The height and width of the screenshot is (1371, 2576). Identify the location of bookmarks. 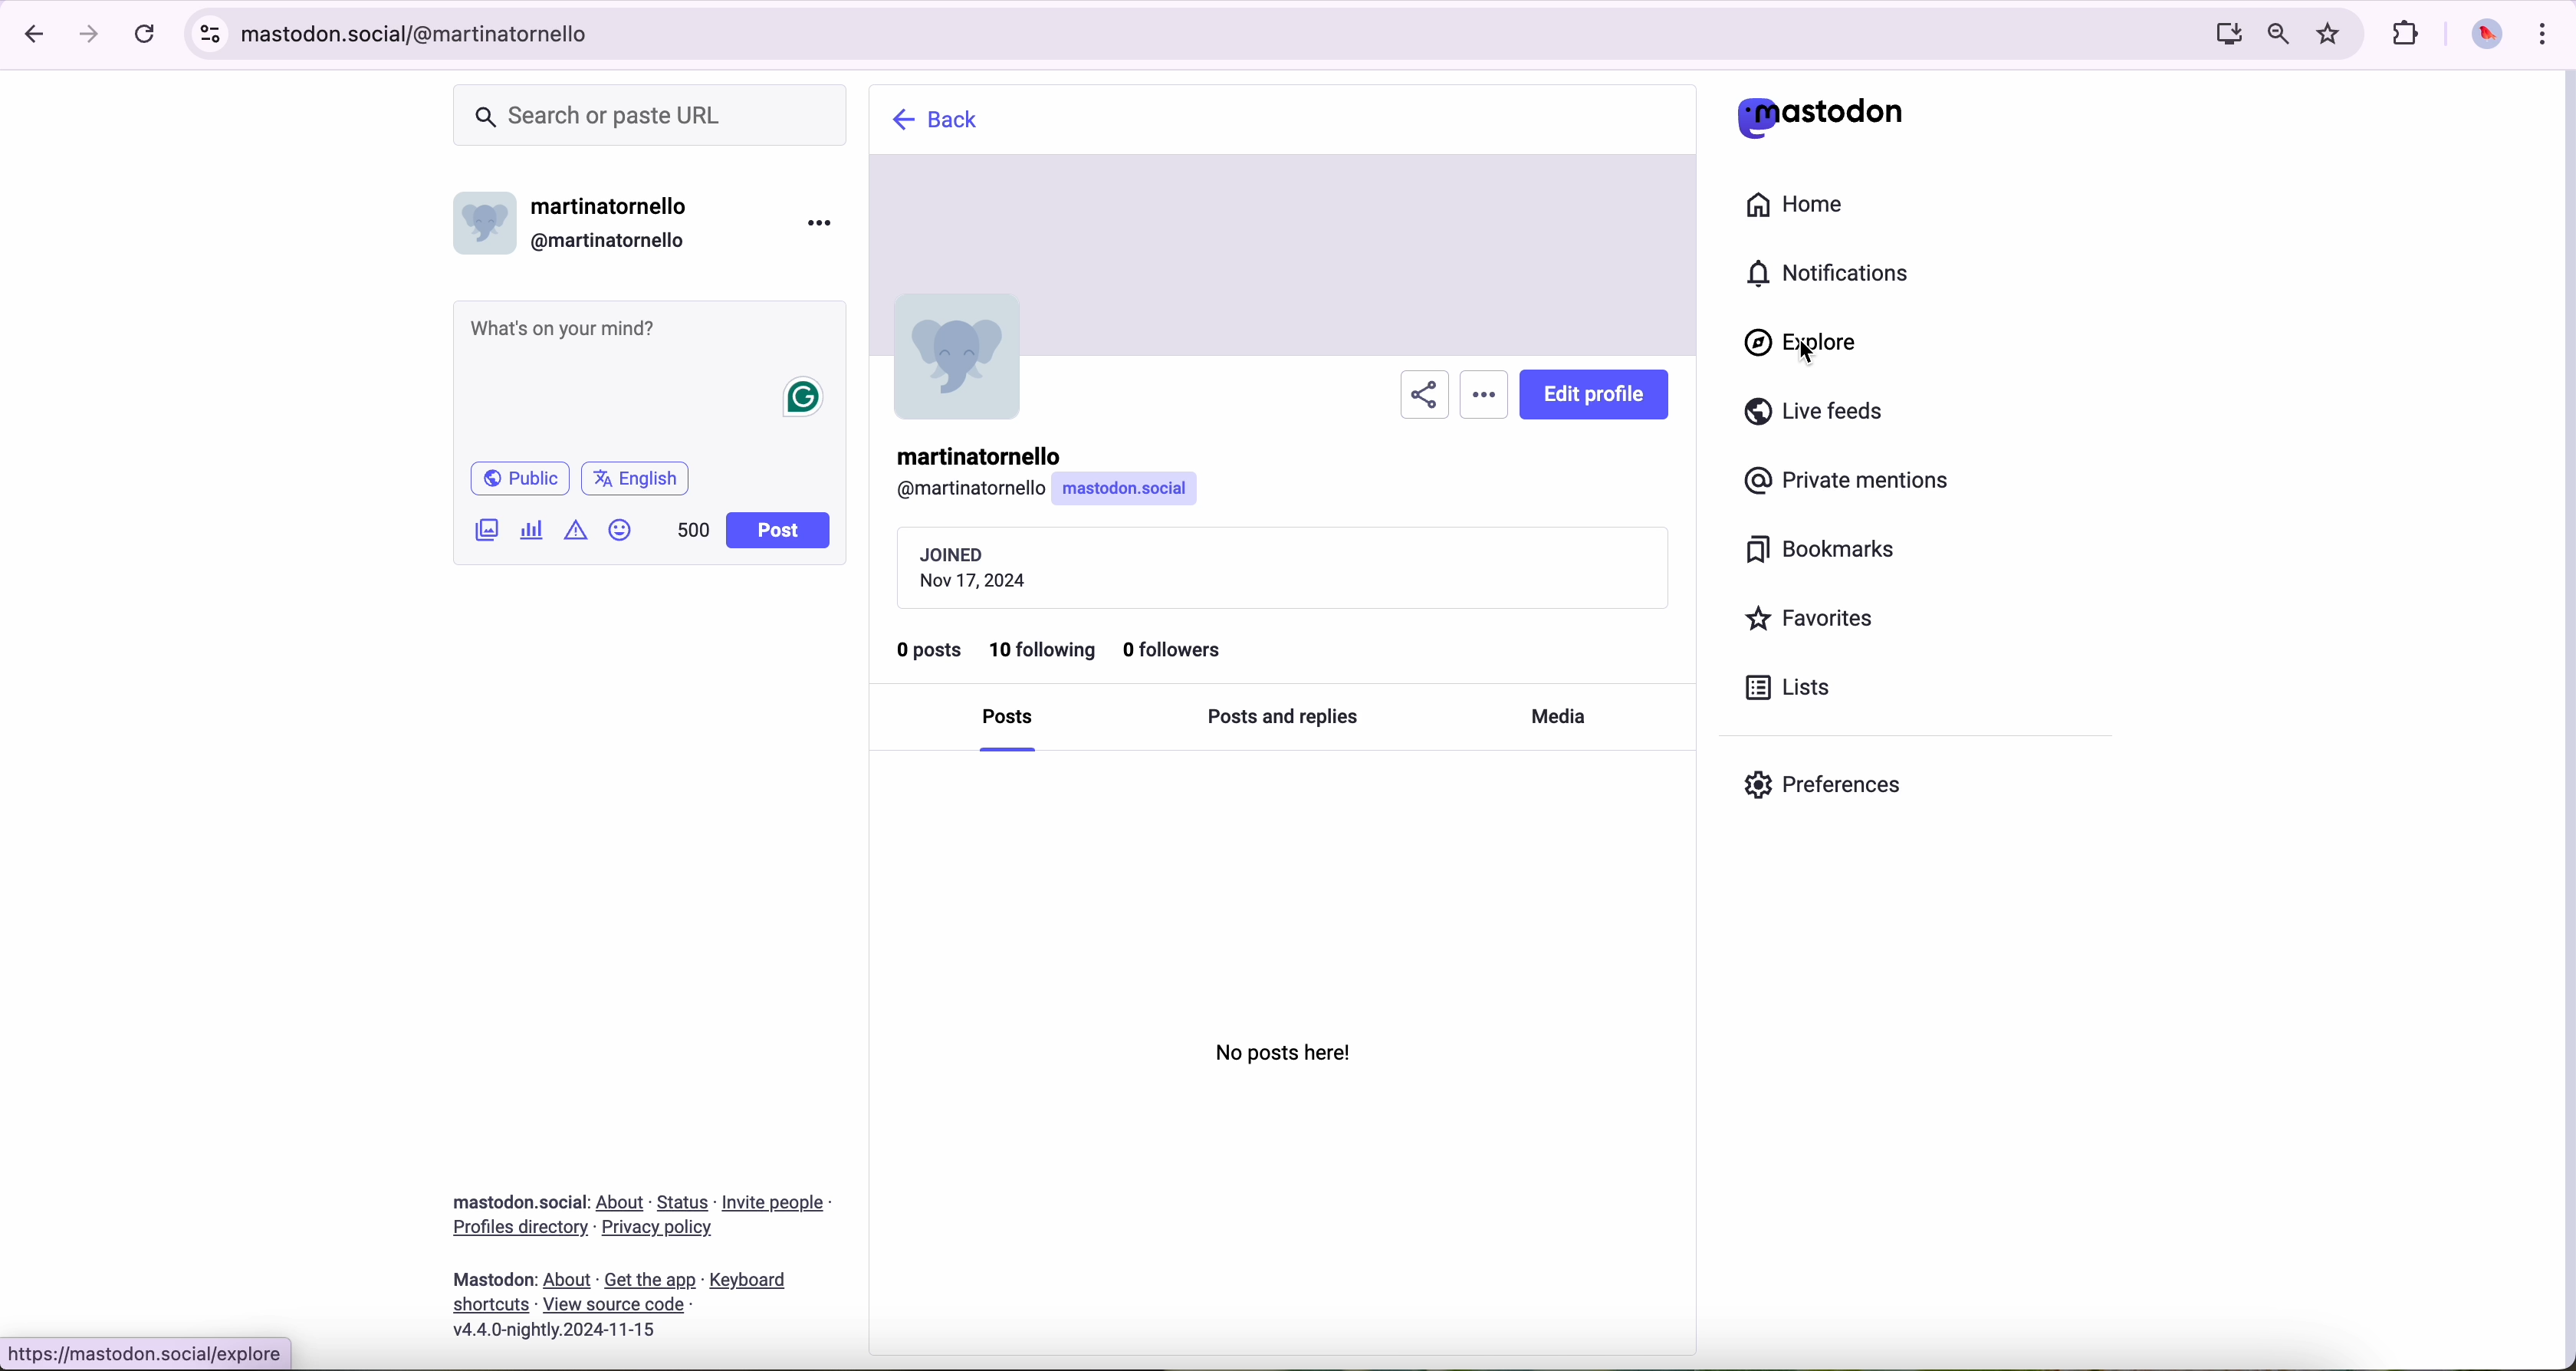
(1822, 550).